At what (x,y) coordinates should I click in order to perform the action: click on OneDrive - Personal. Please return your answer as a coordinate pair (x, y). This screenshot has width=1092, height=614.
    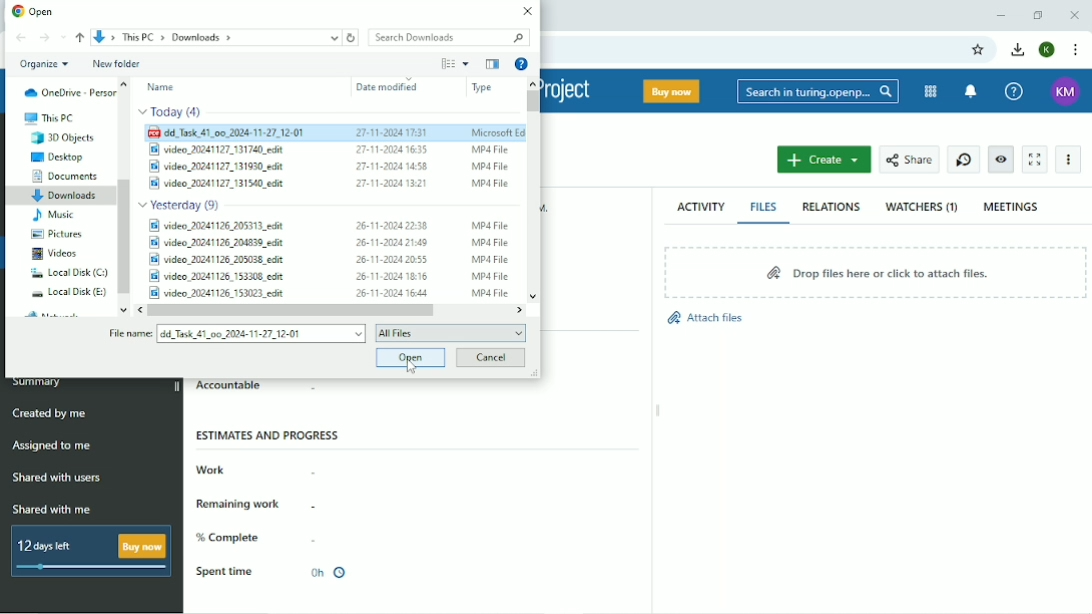
    Looking at the image, I should click on (69, 92).